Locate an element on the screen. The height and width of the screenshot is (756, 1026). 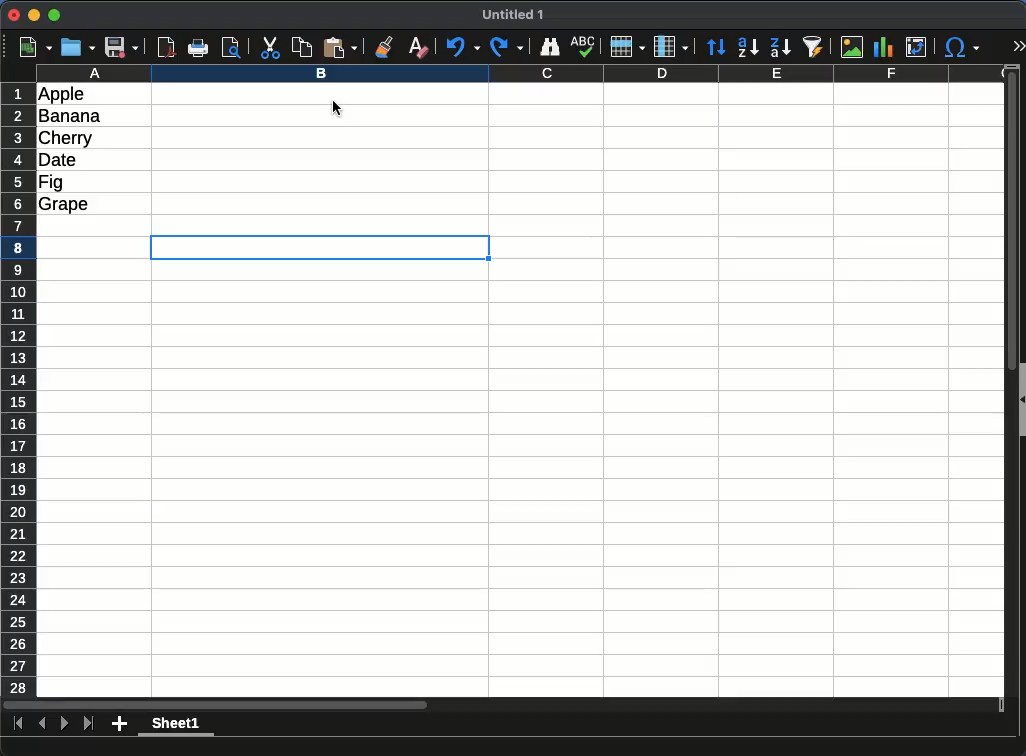
paste is located at coordinates (340, 48).